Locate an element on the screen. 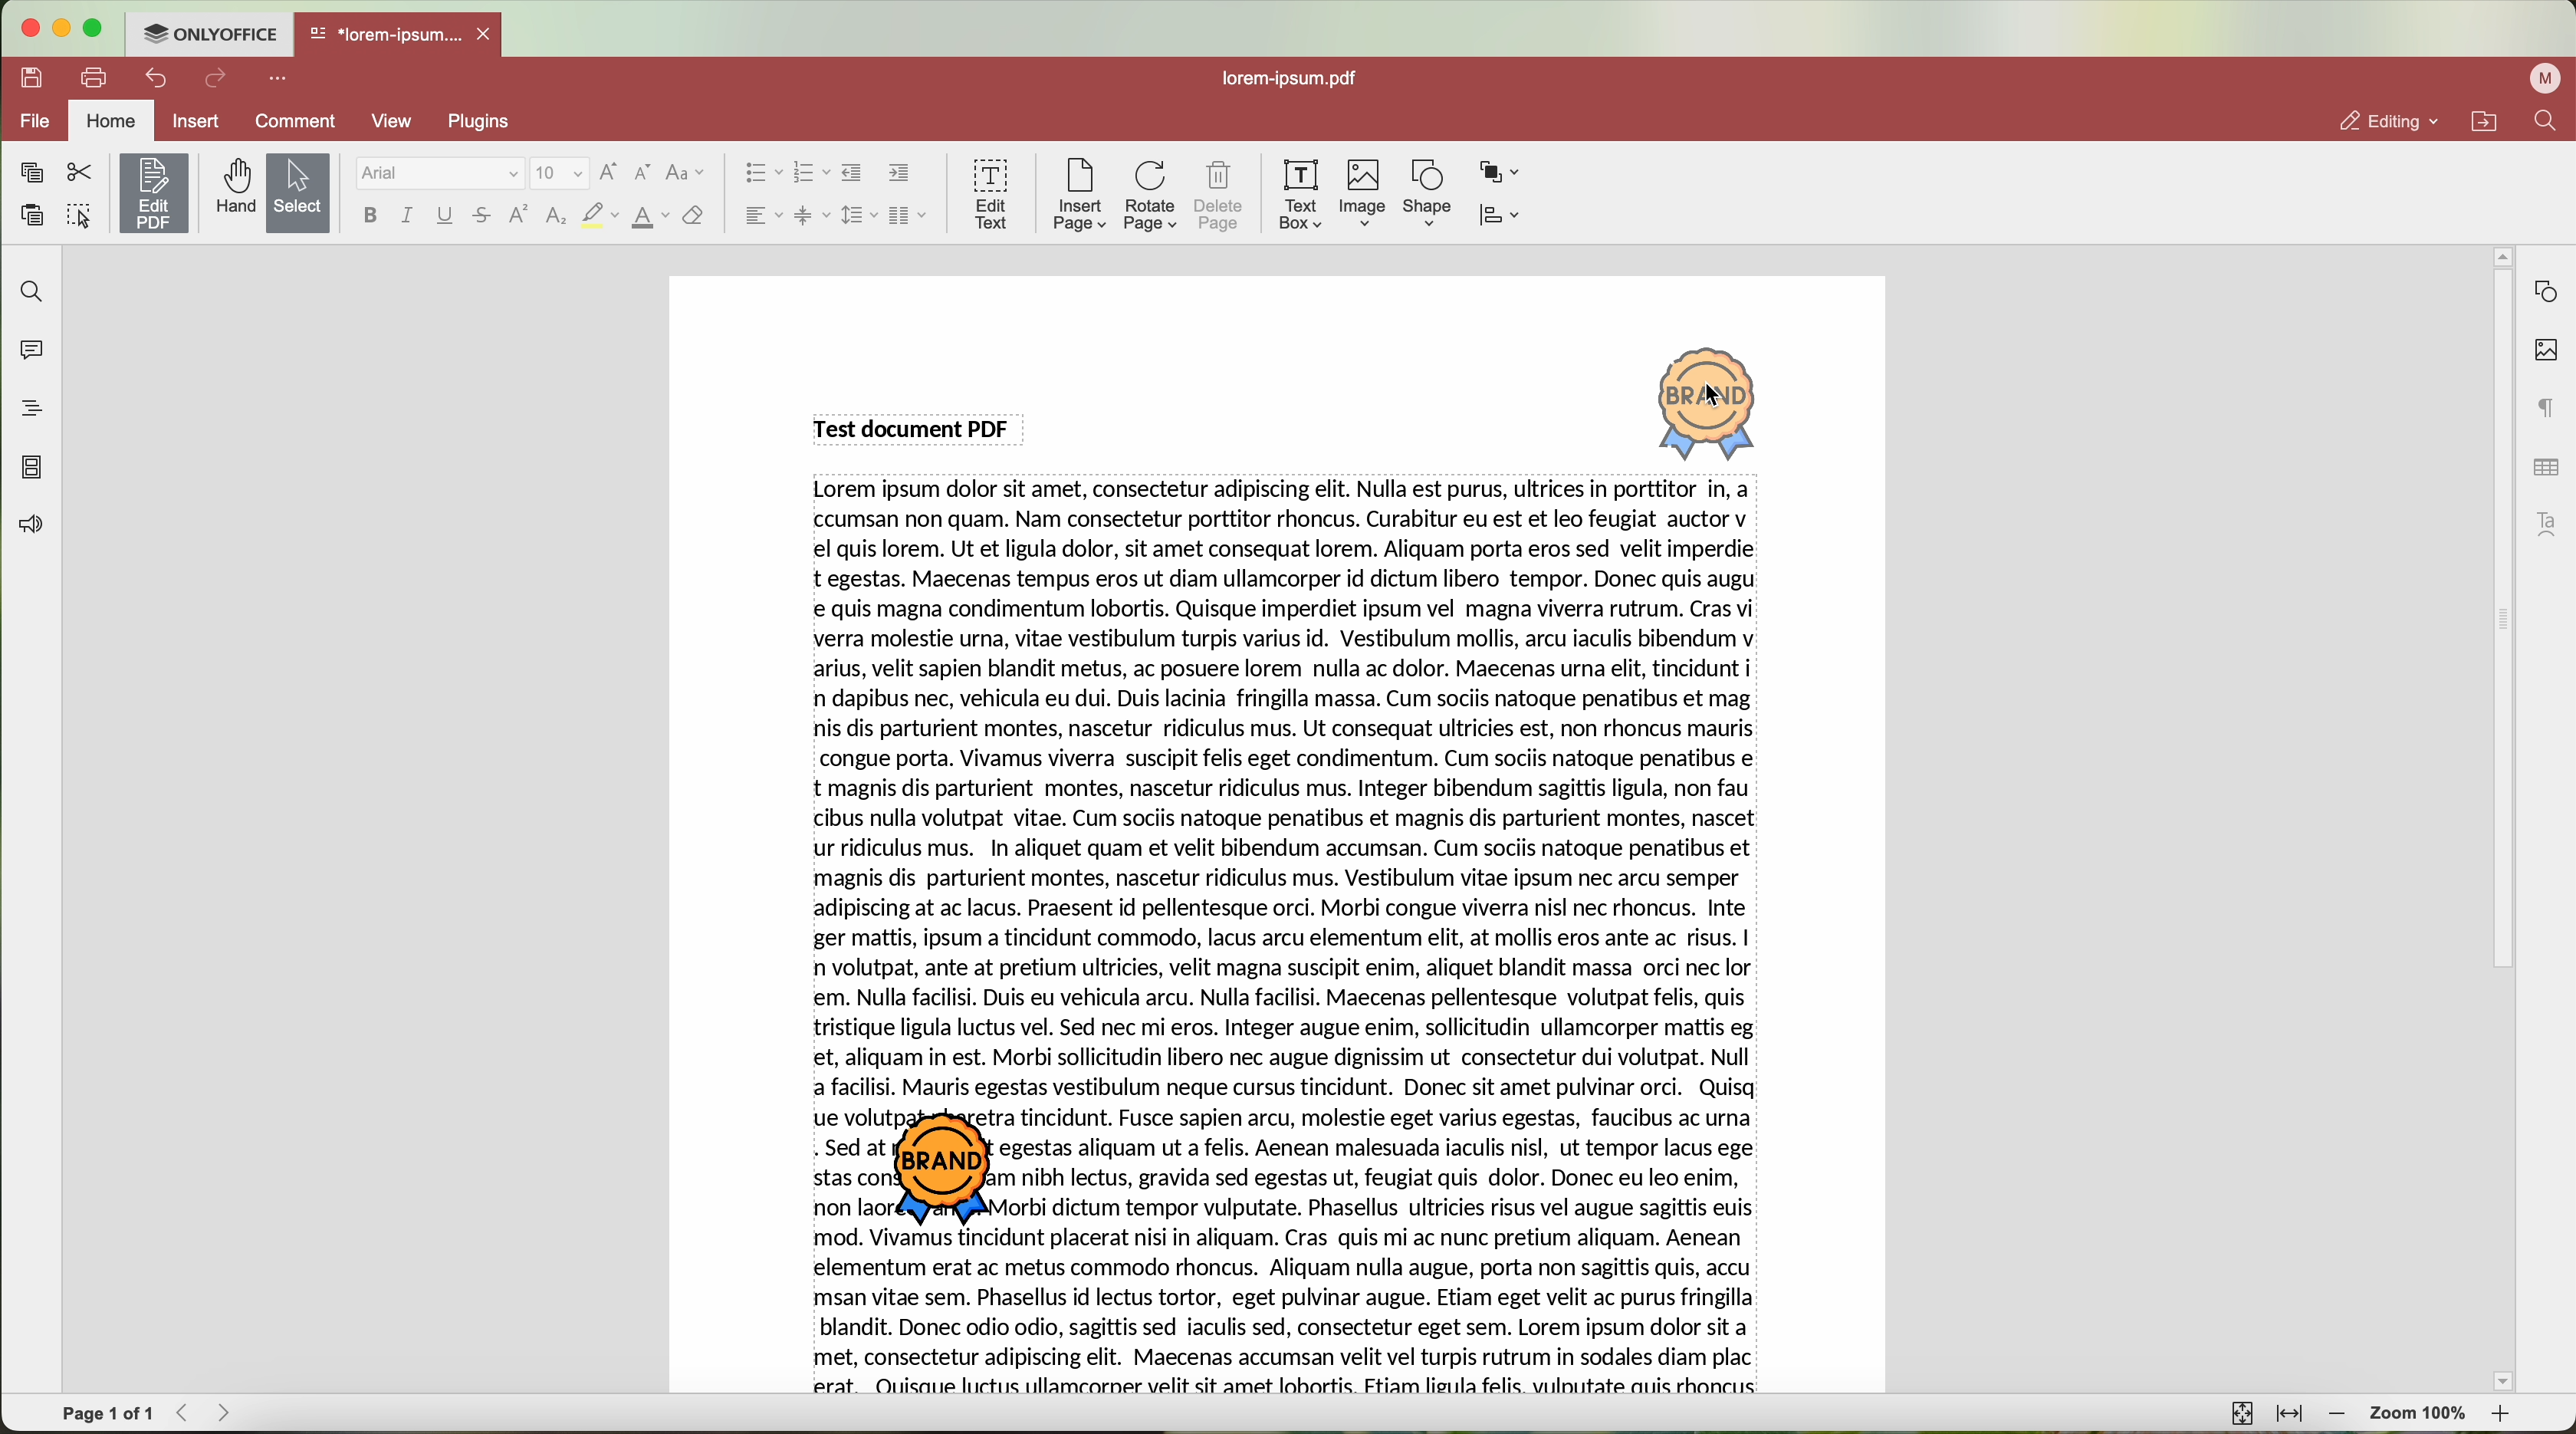 Image resolution: width=2576 pixels, height=1434 pixels. highlight color is located at coordinates (599, 217).